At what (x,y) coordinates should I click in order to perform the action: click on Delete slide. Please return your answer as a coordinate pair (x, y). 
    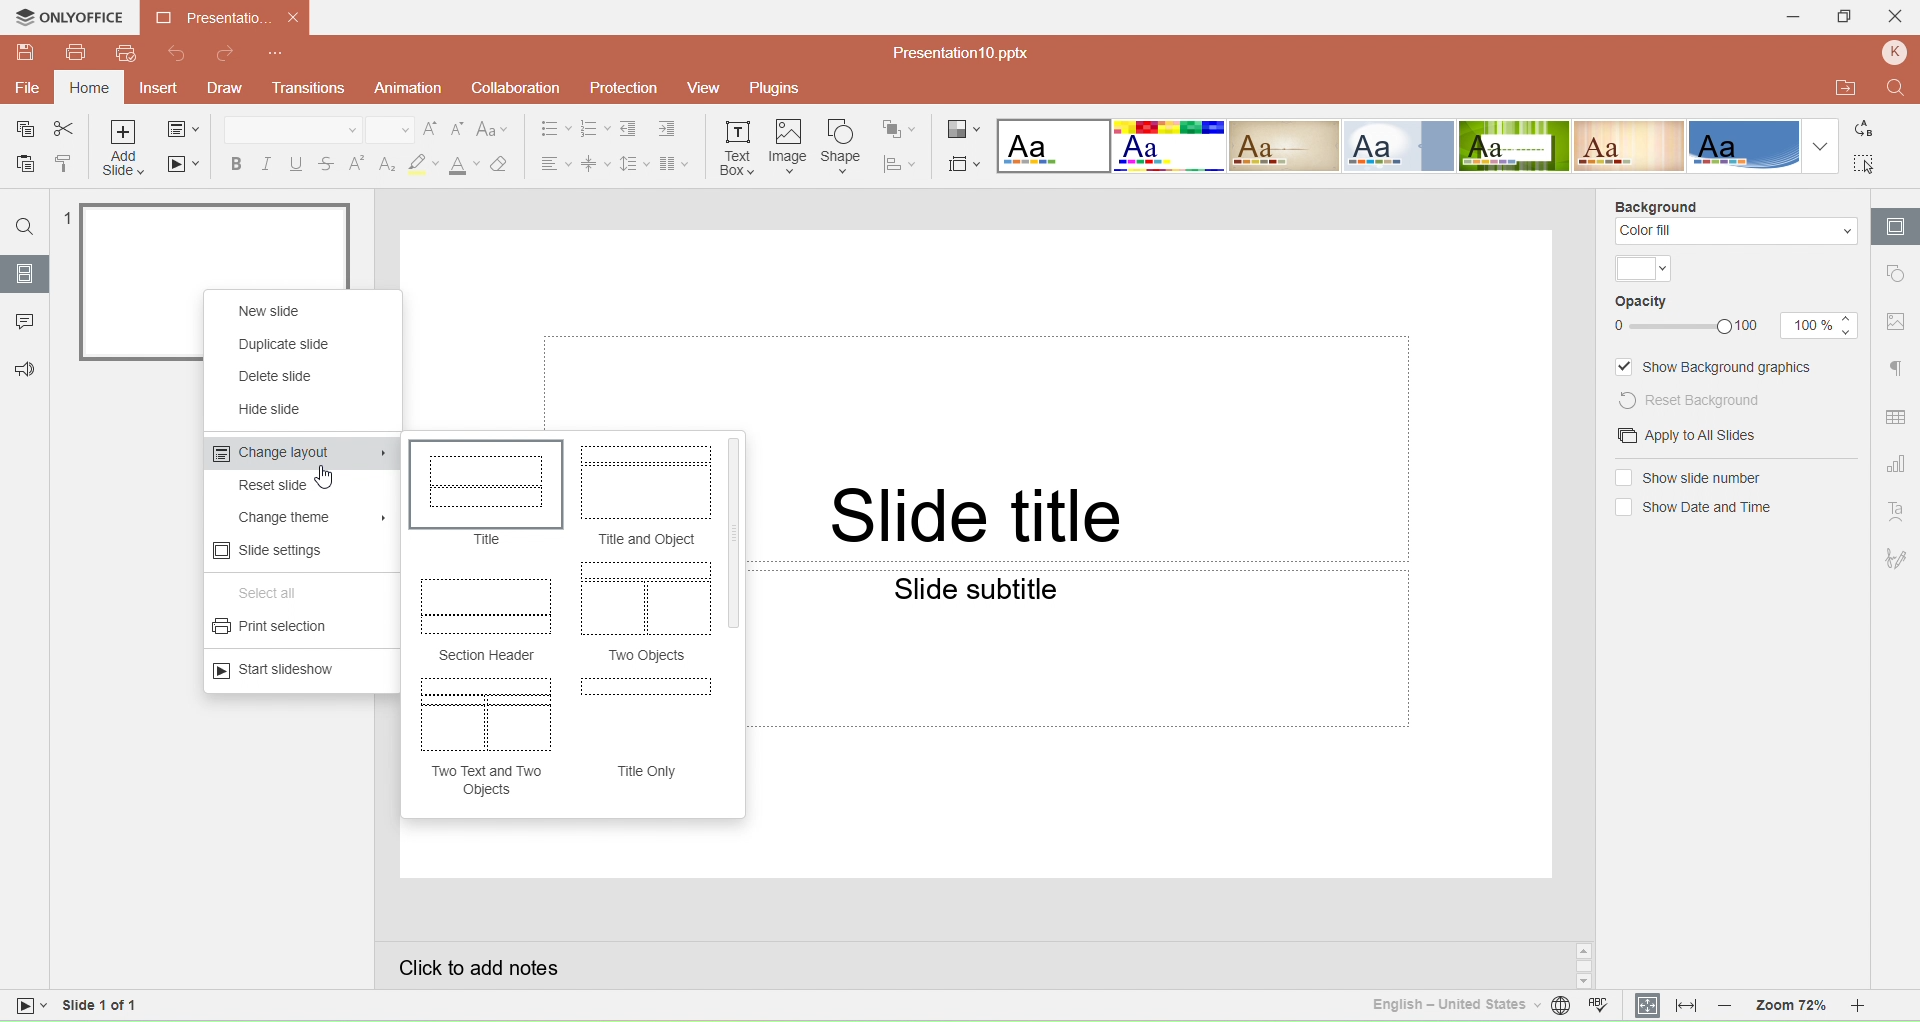
    Looking at the image, I should click on (288, 376).